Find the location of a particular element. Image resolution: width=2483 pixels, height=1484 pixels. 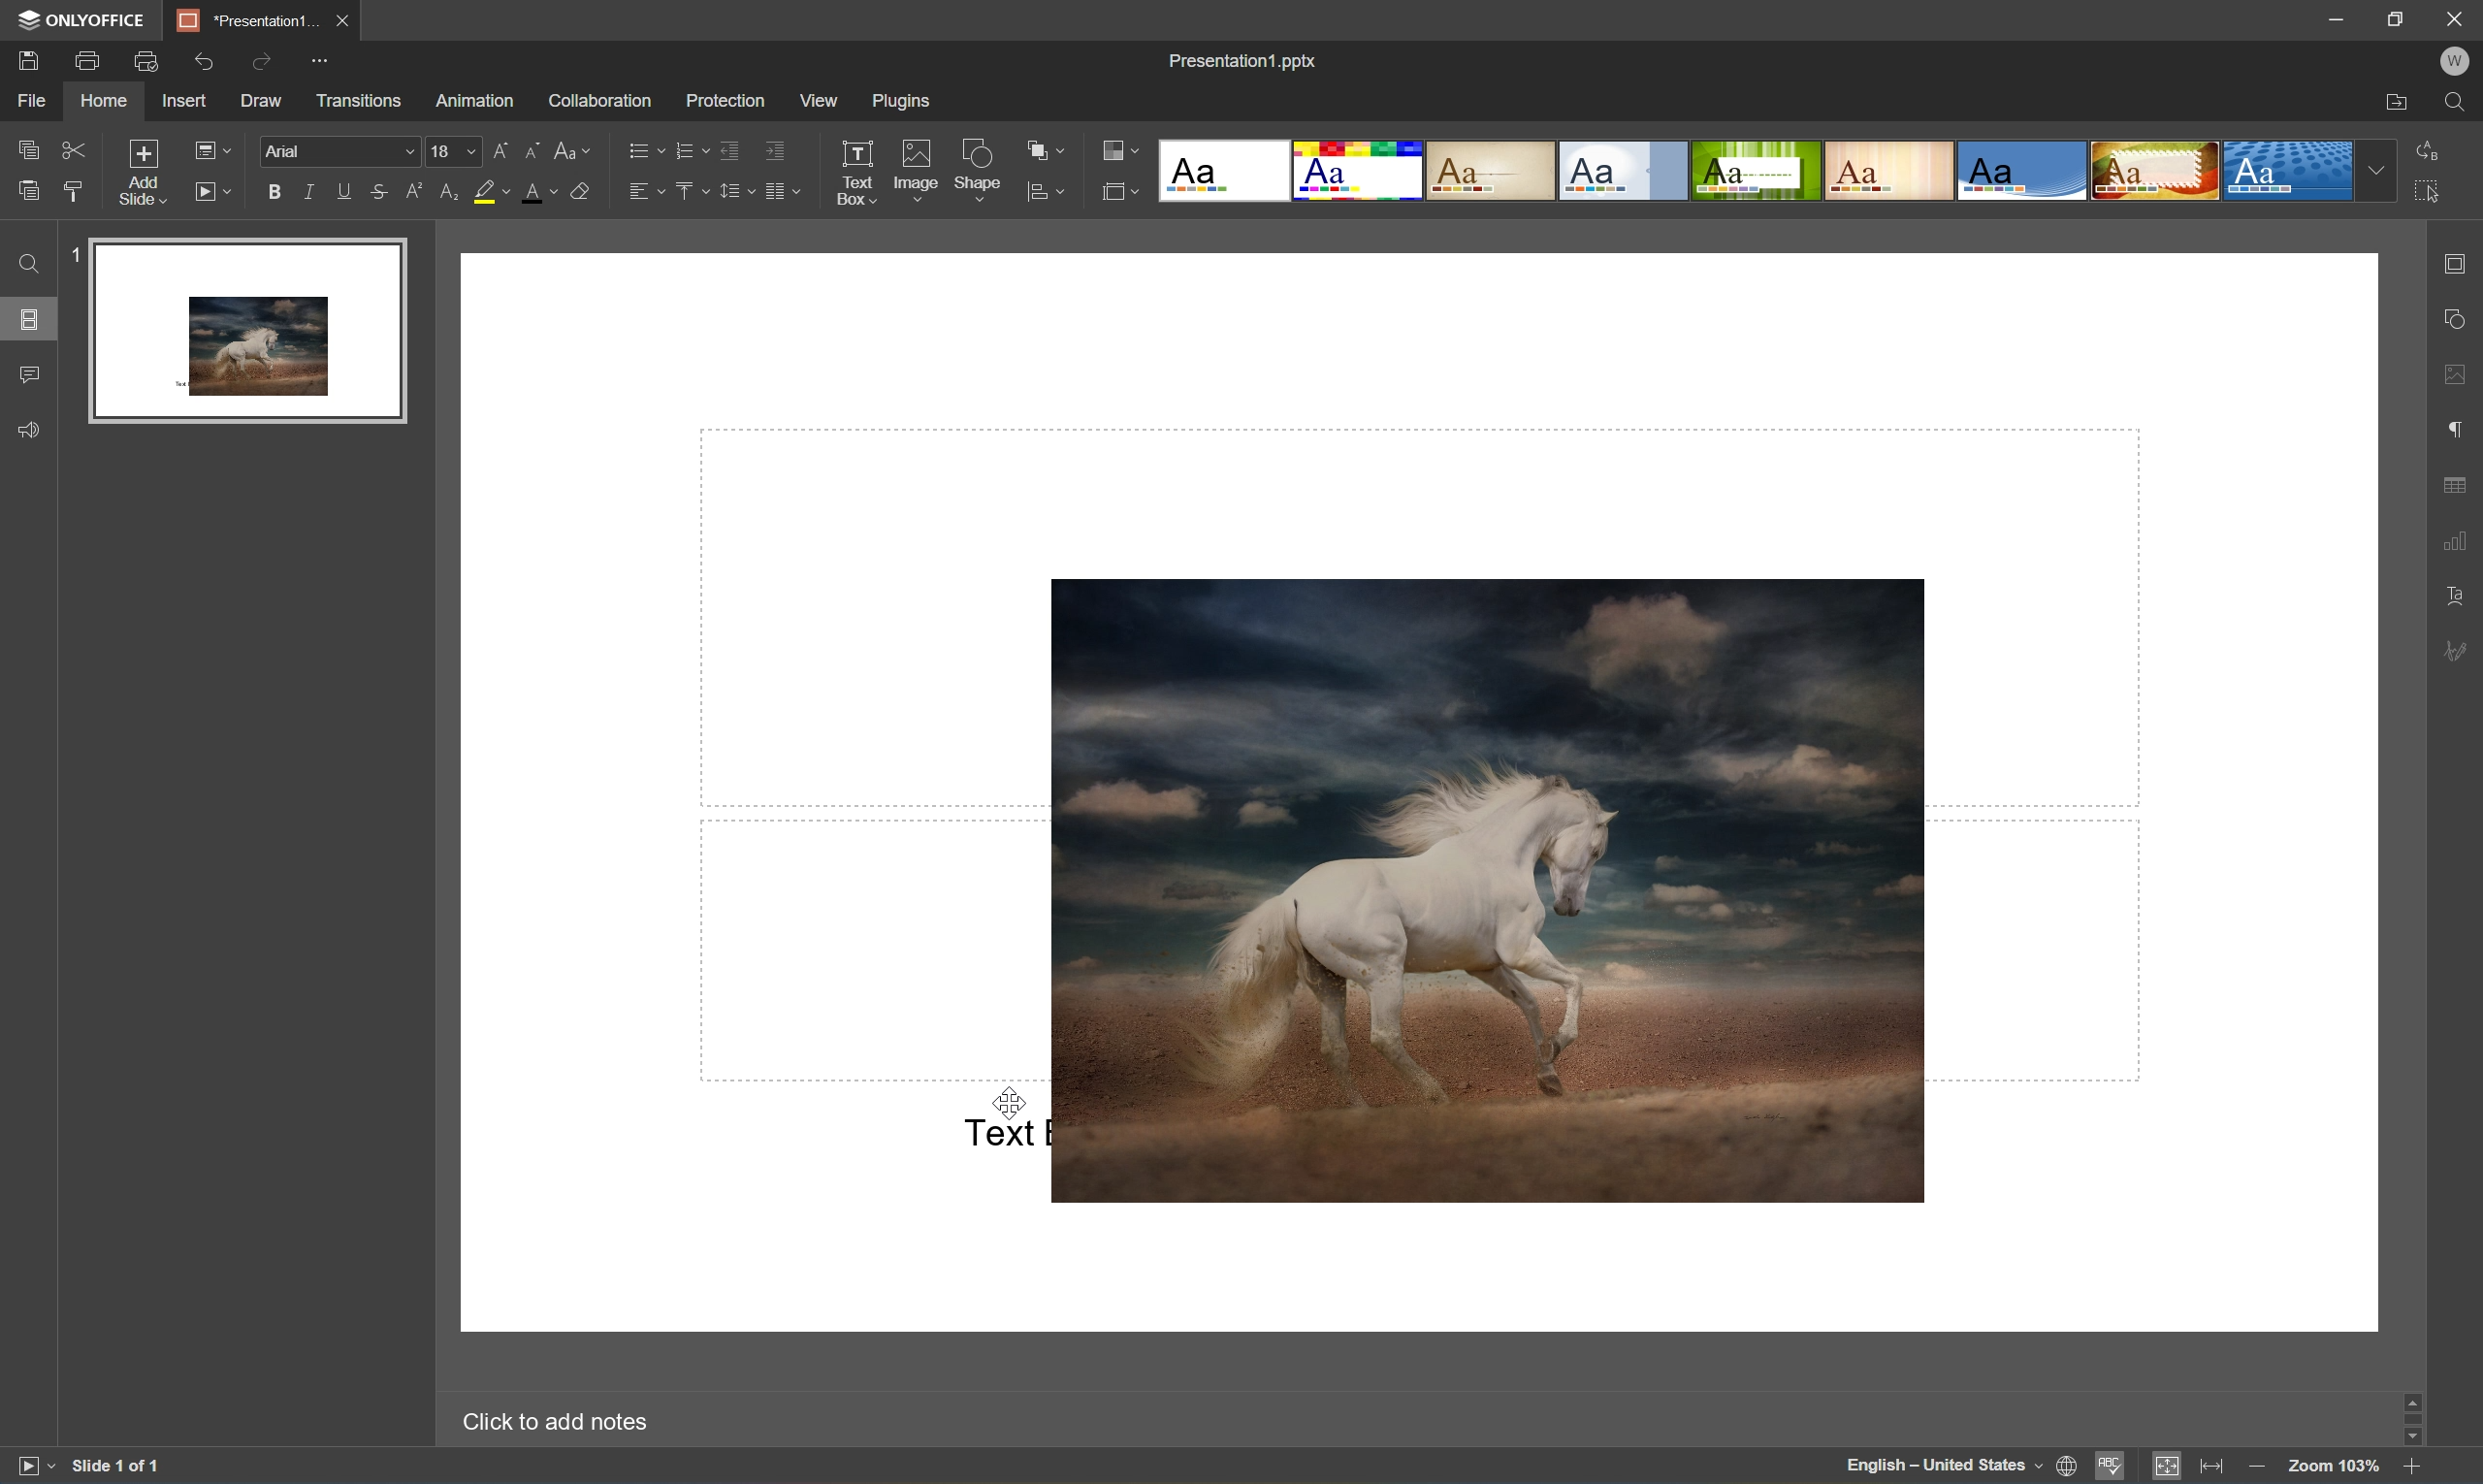

Undo is located at coordinates (207, 63).